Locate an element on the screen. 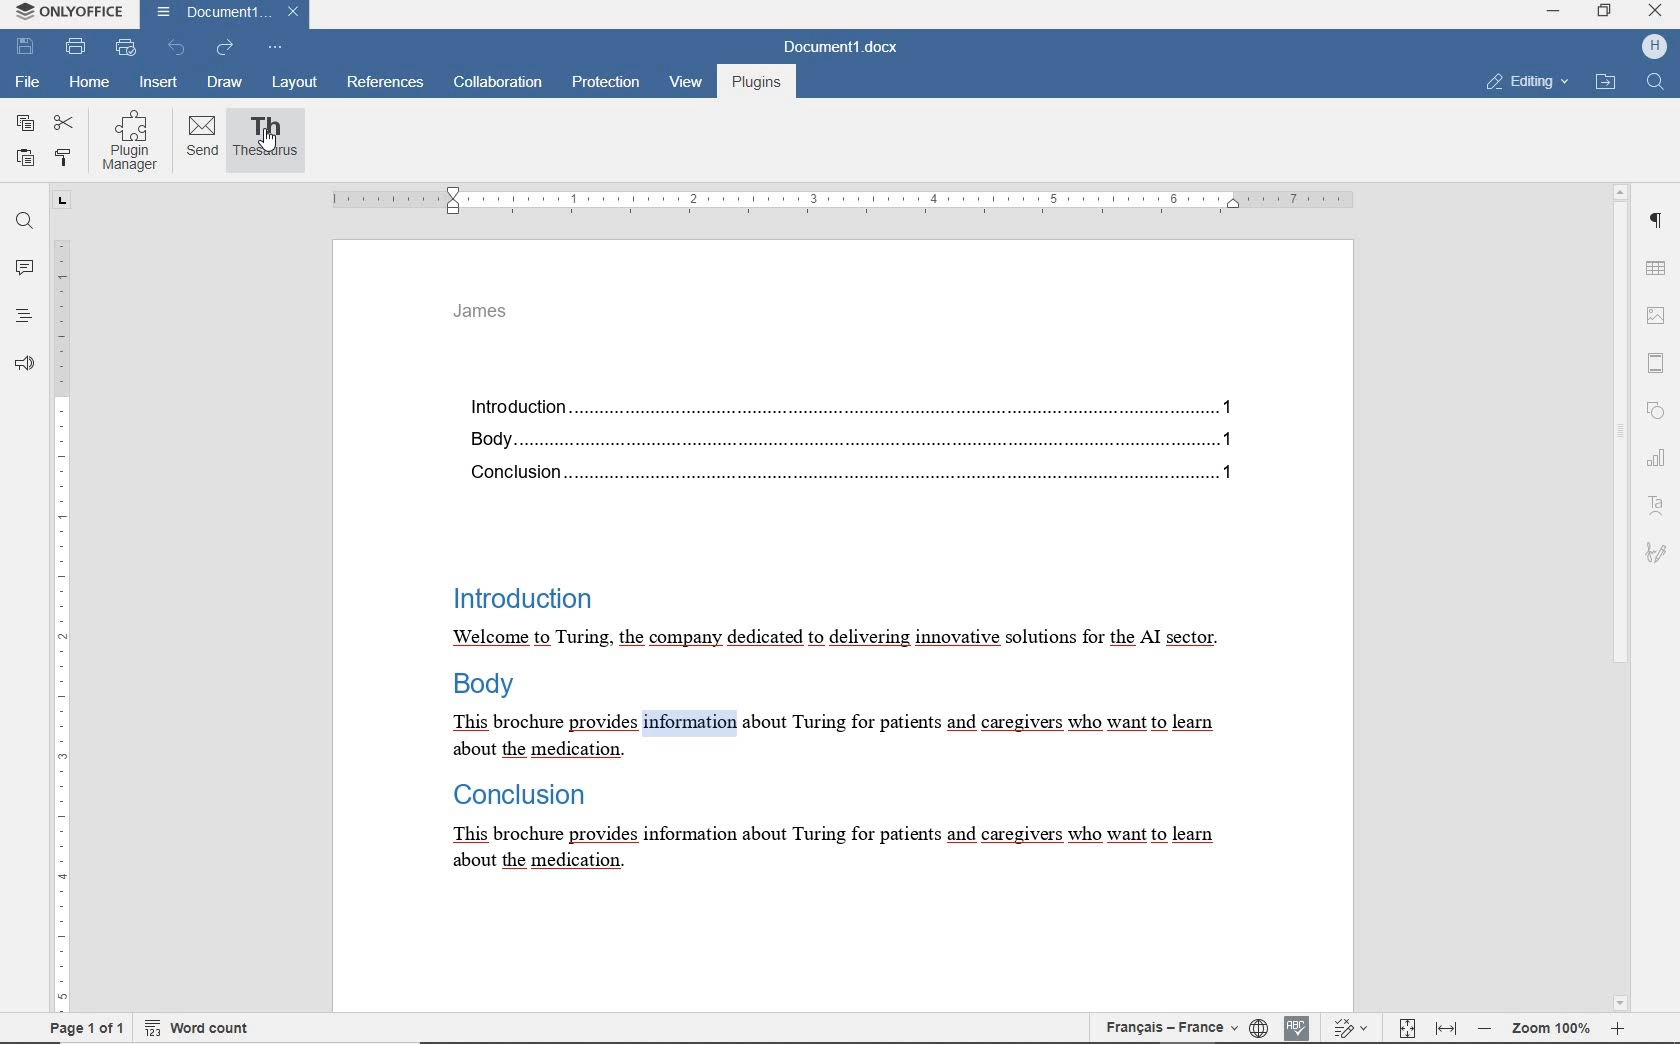  zoom in is located at coordinates (1621, 1029).